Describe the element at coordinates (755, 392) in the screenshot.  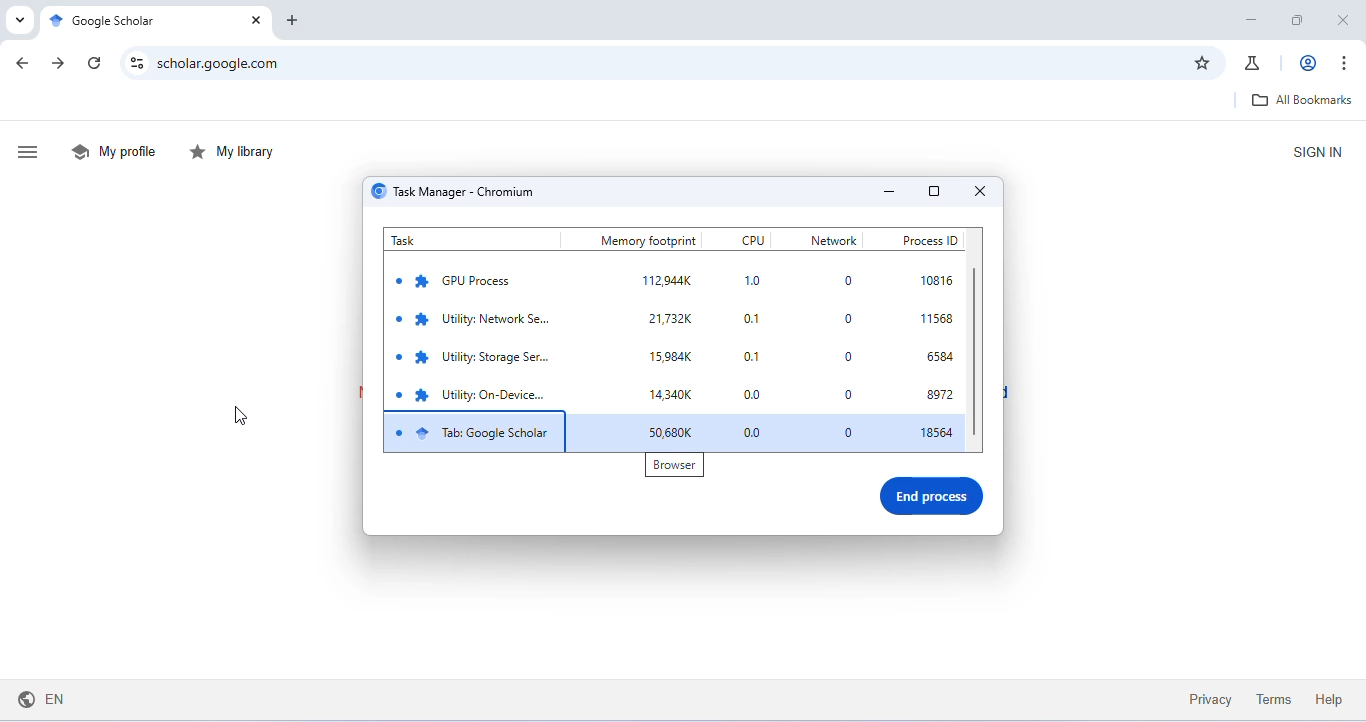
I see `0.0` at that location.